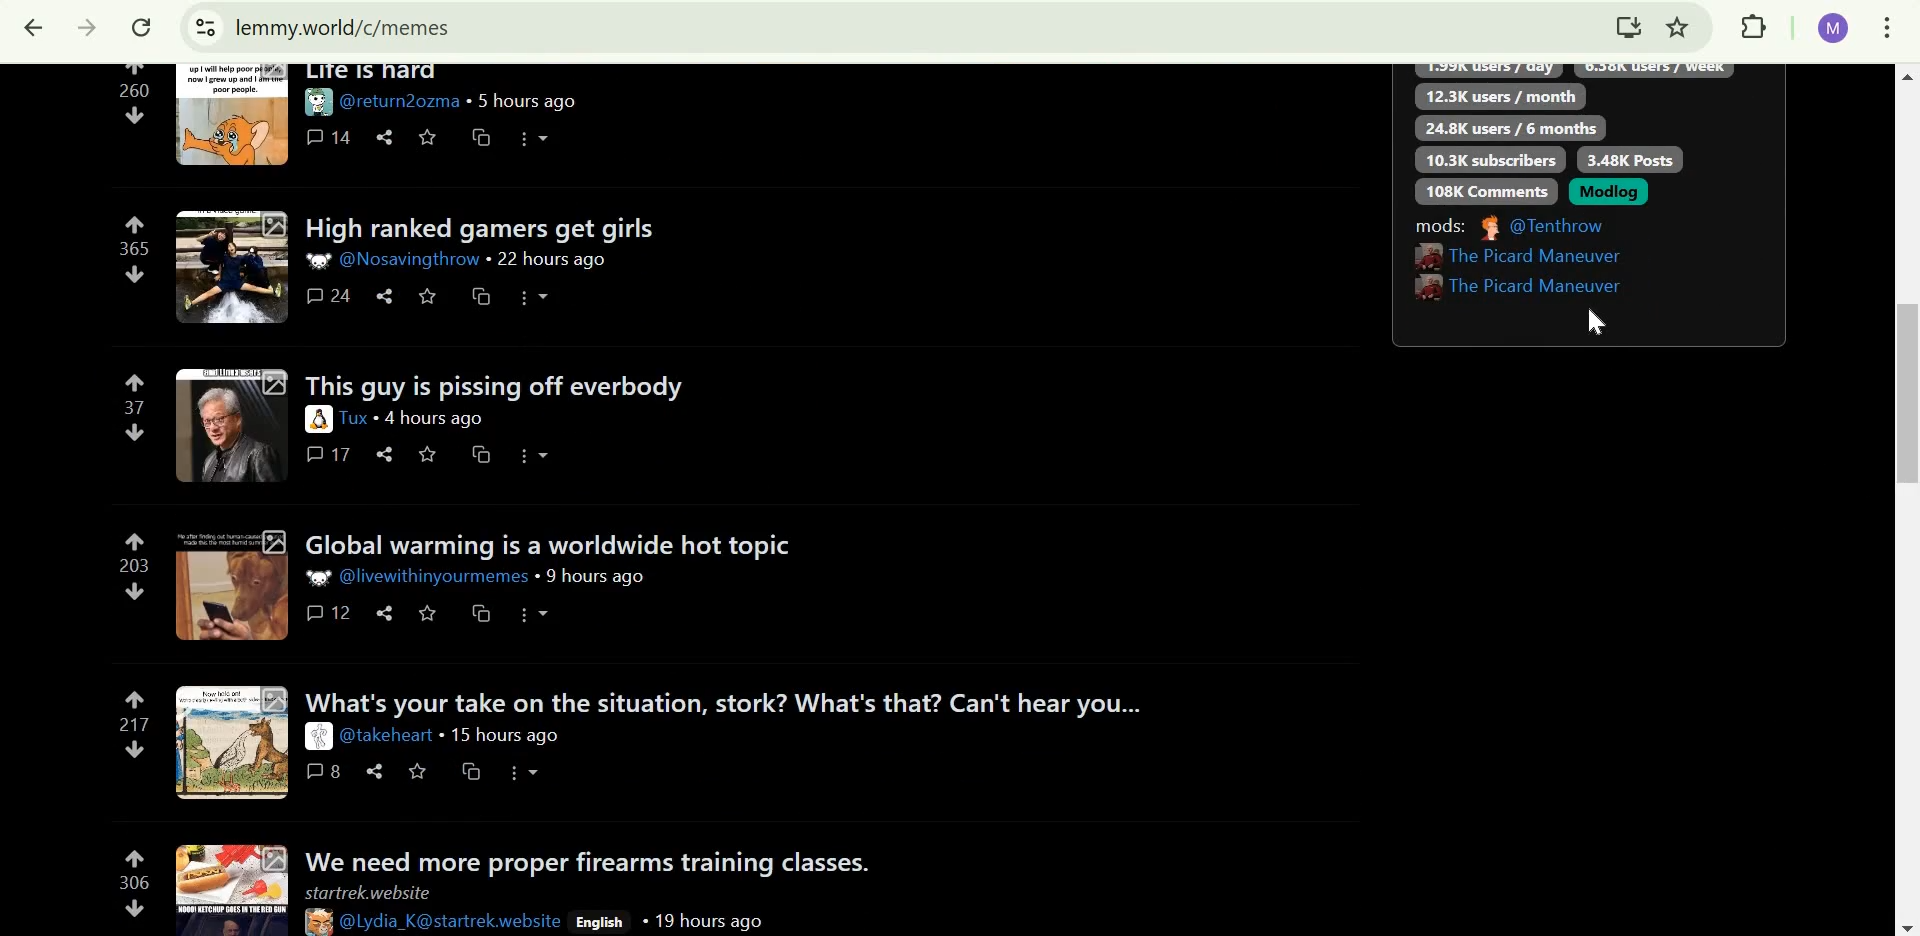  What do you see at coordinates (700, 920) in the screenshot?
I see `19 hours ago` at bounding box center [700, 920].